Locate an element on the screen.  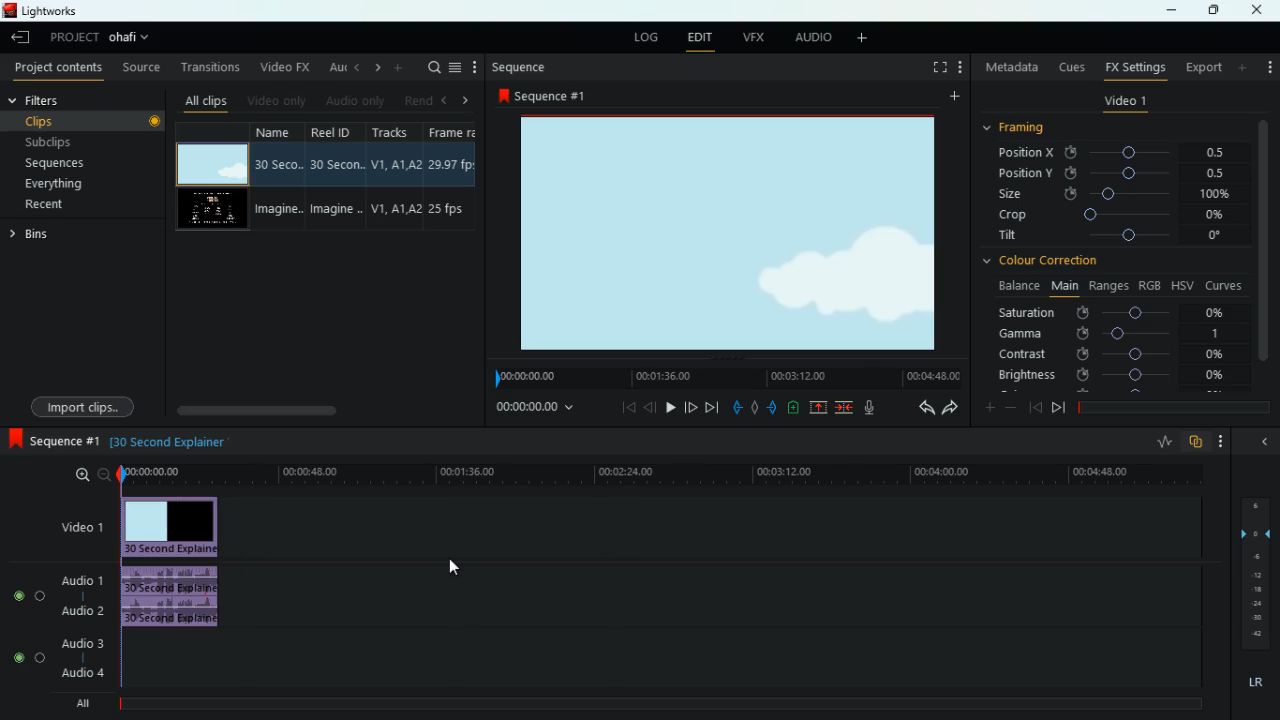
edit is located at coordinates (700, 39).